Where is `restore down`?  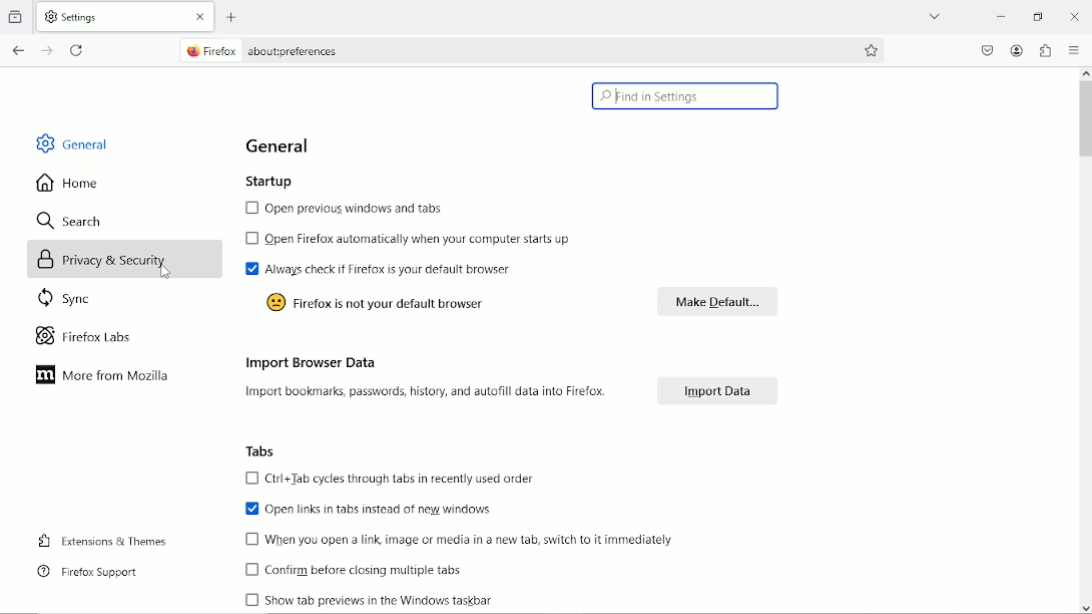 restore down is located at coordinates (1039, 14).